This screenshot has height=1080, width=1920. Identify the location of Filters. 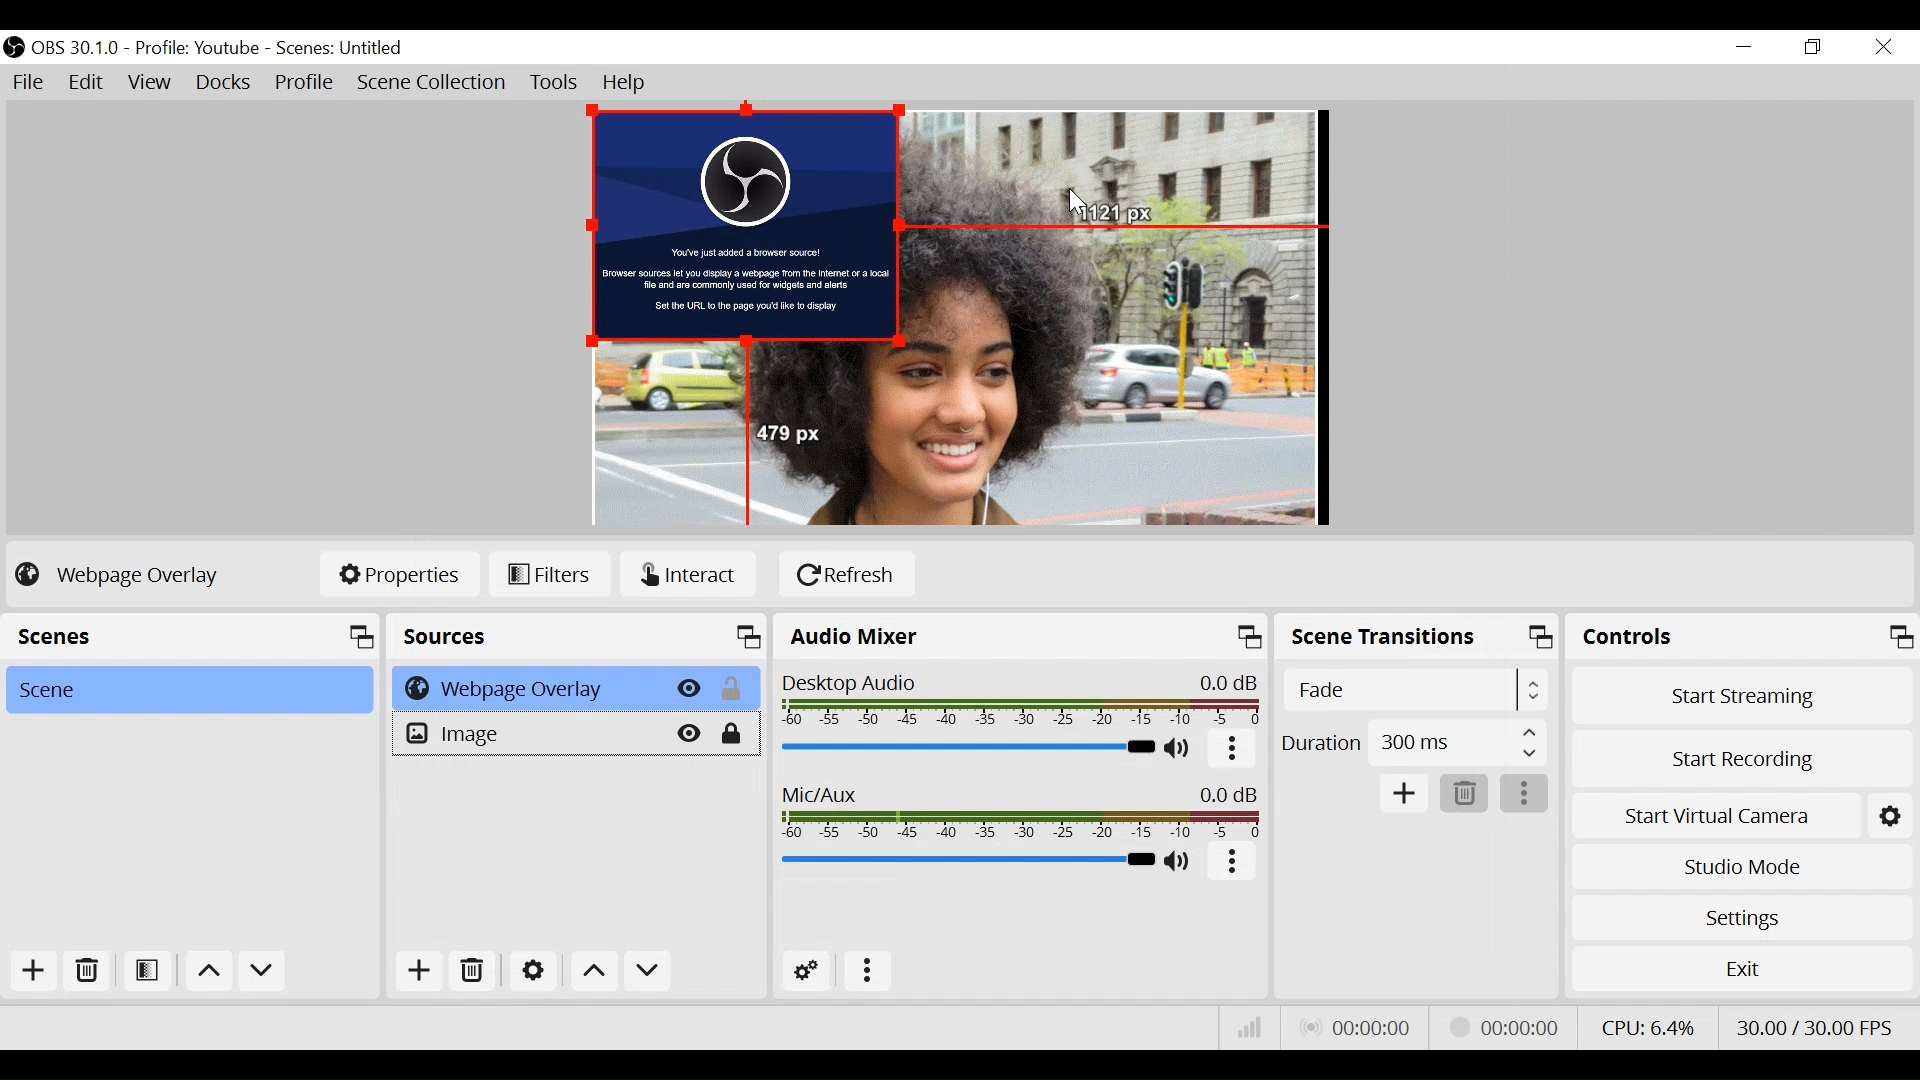
(550, 574).